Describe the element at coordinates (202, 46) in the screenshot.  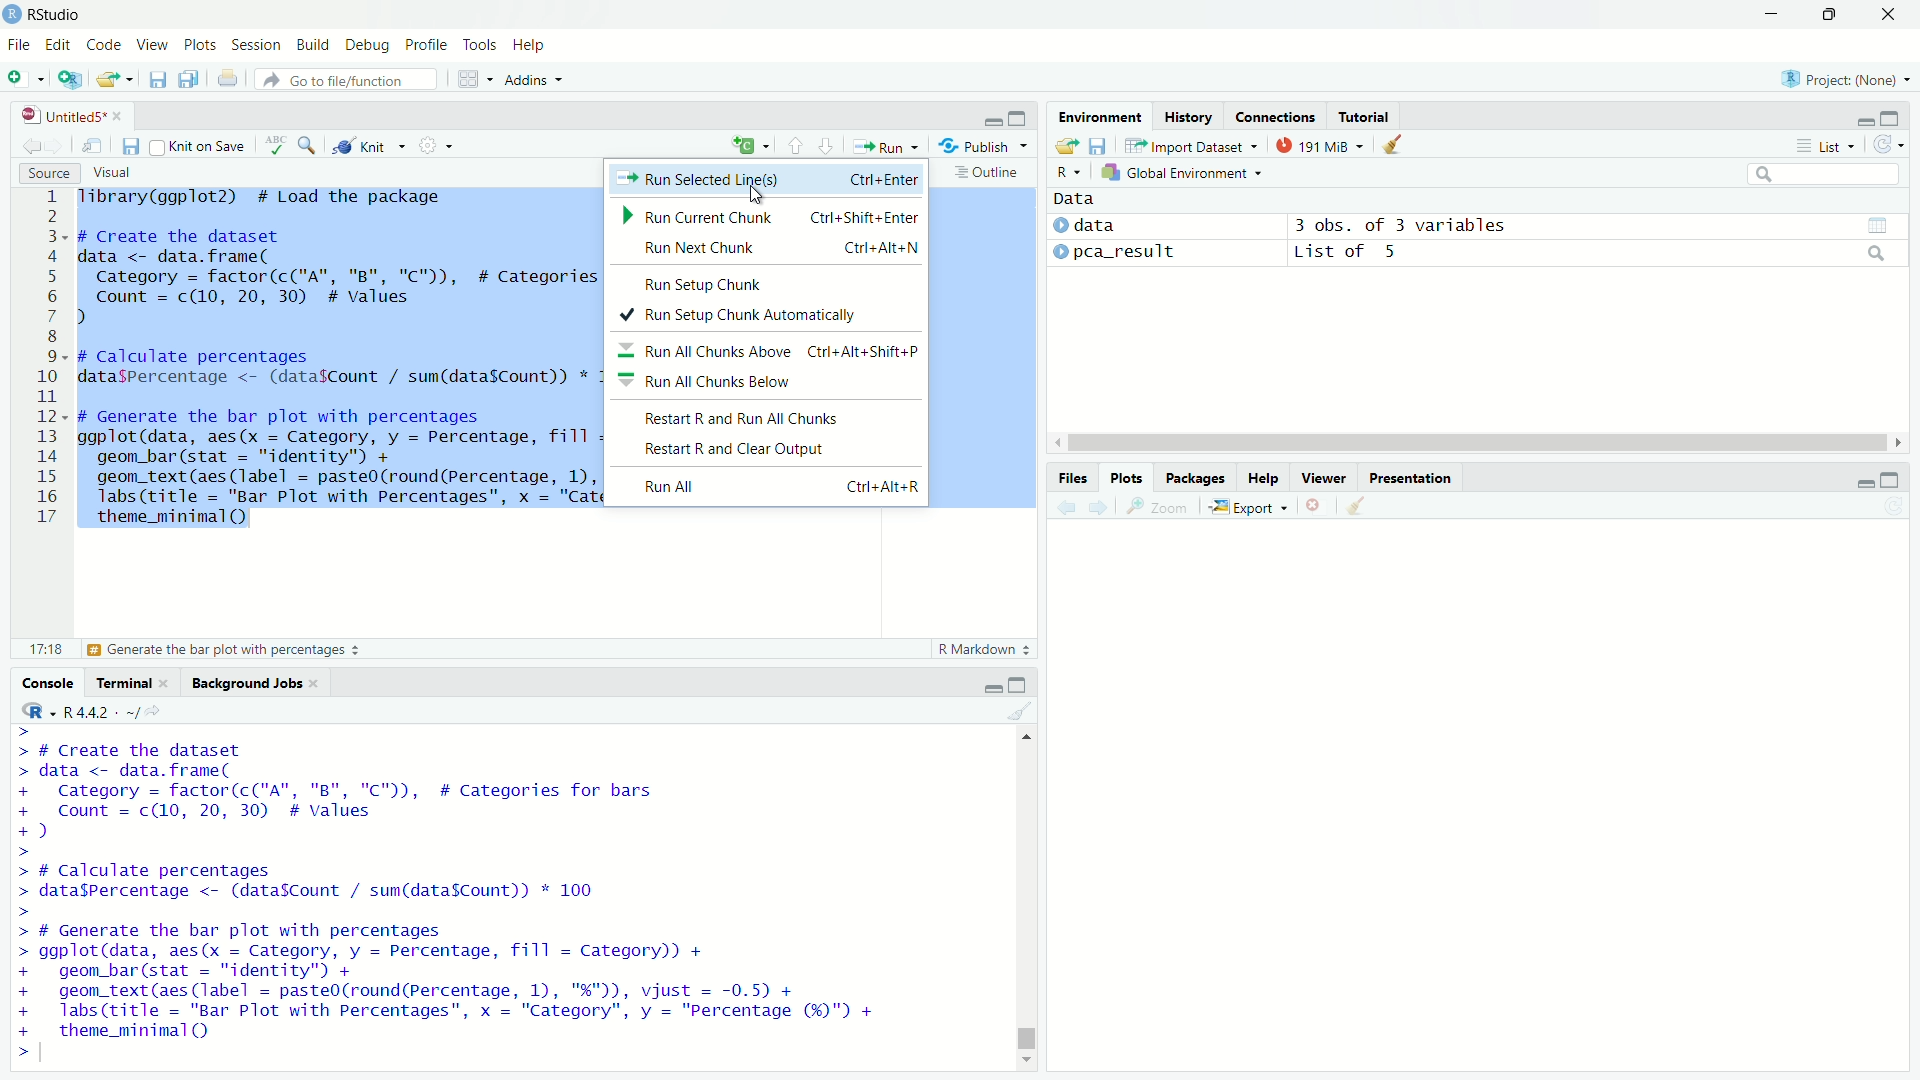
I see `plots` at that location.